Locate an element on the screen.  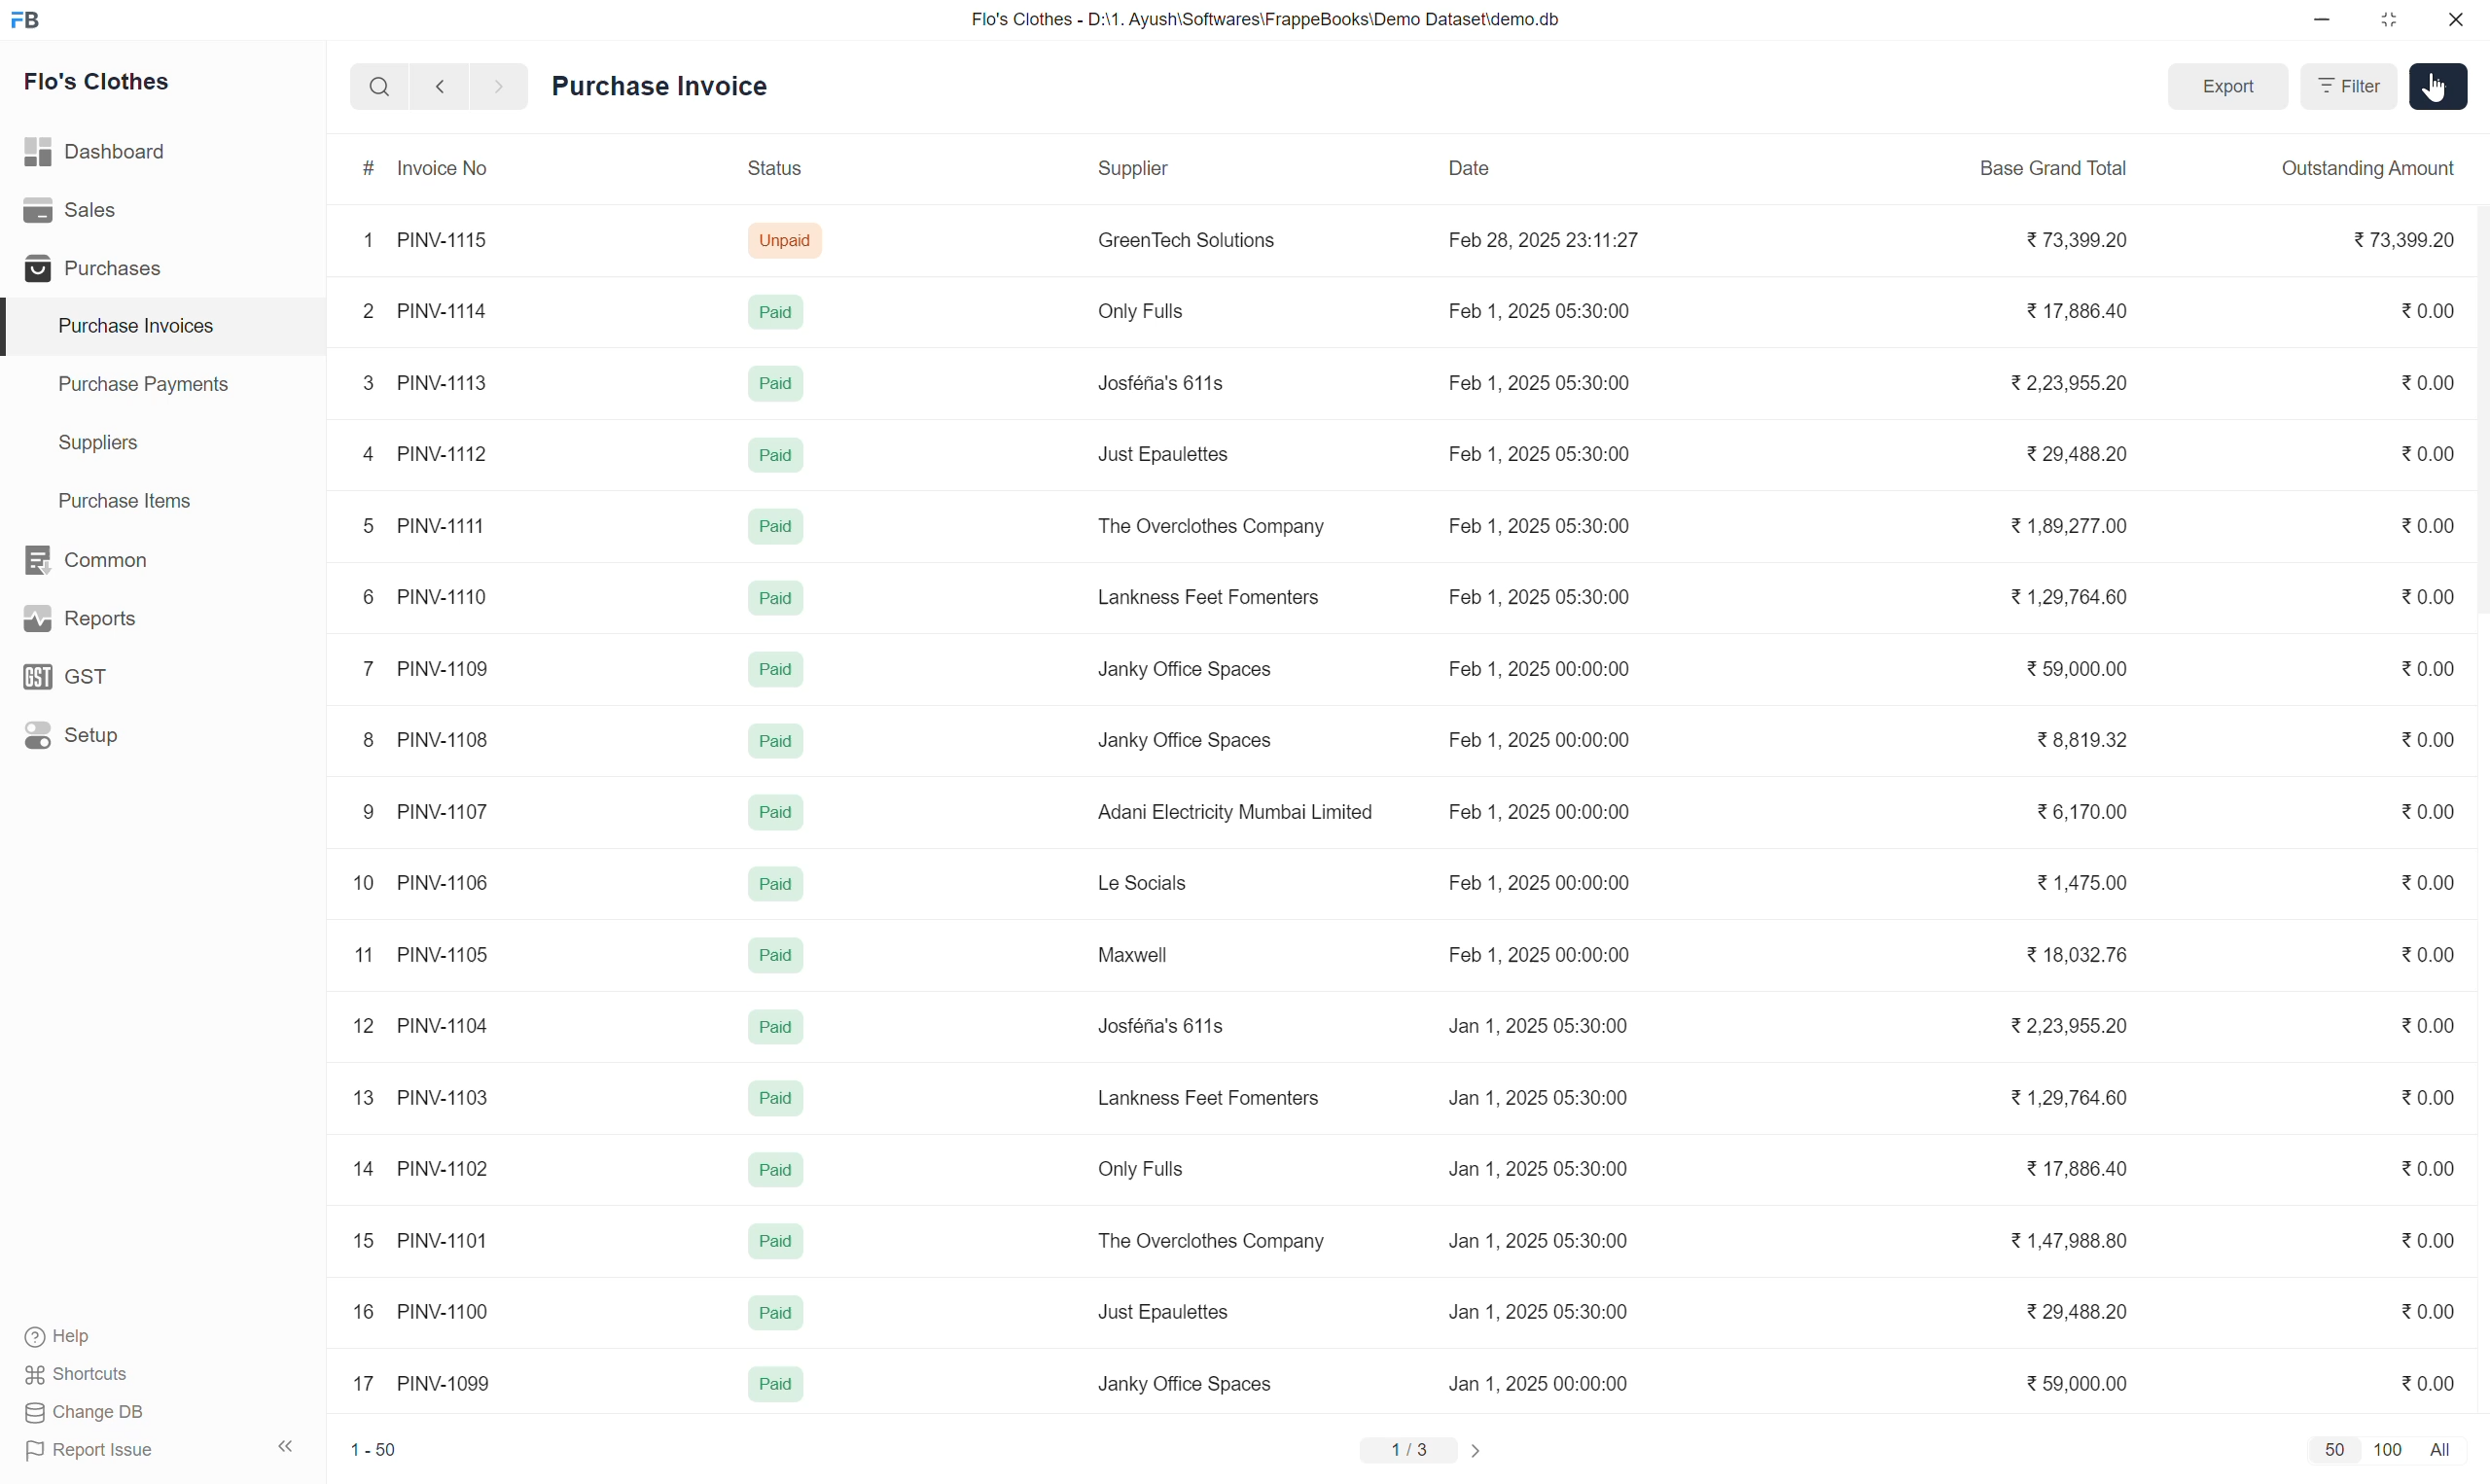
17 is located at coordinates (367, 1382).